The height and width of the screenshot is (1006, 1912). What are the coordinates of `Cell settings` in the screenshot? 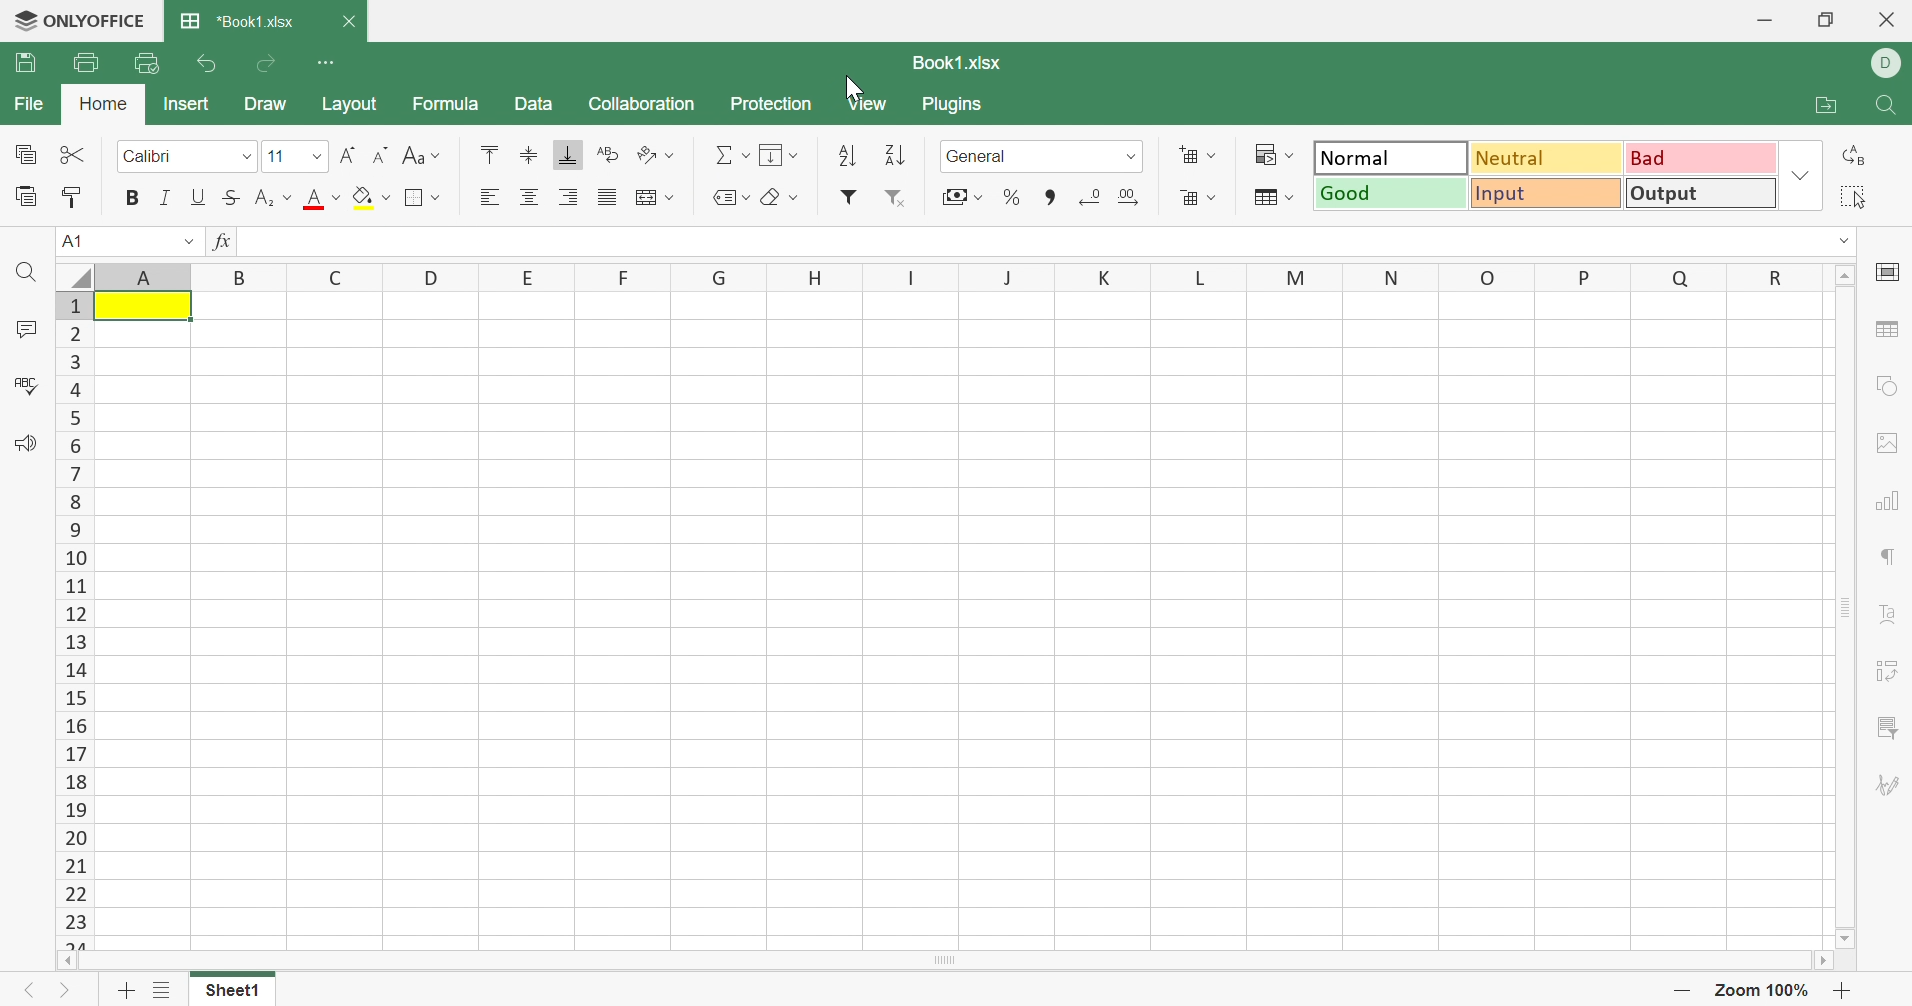 It's located at (1886, 271).